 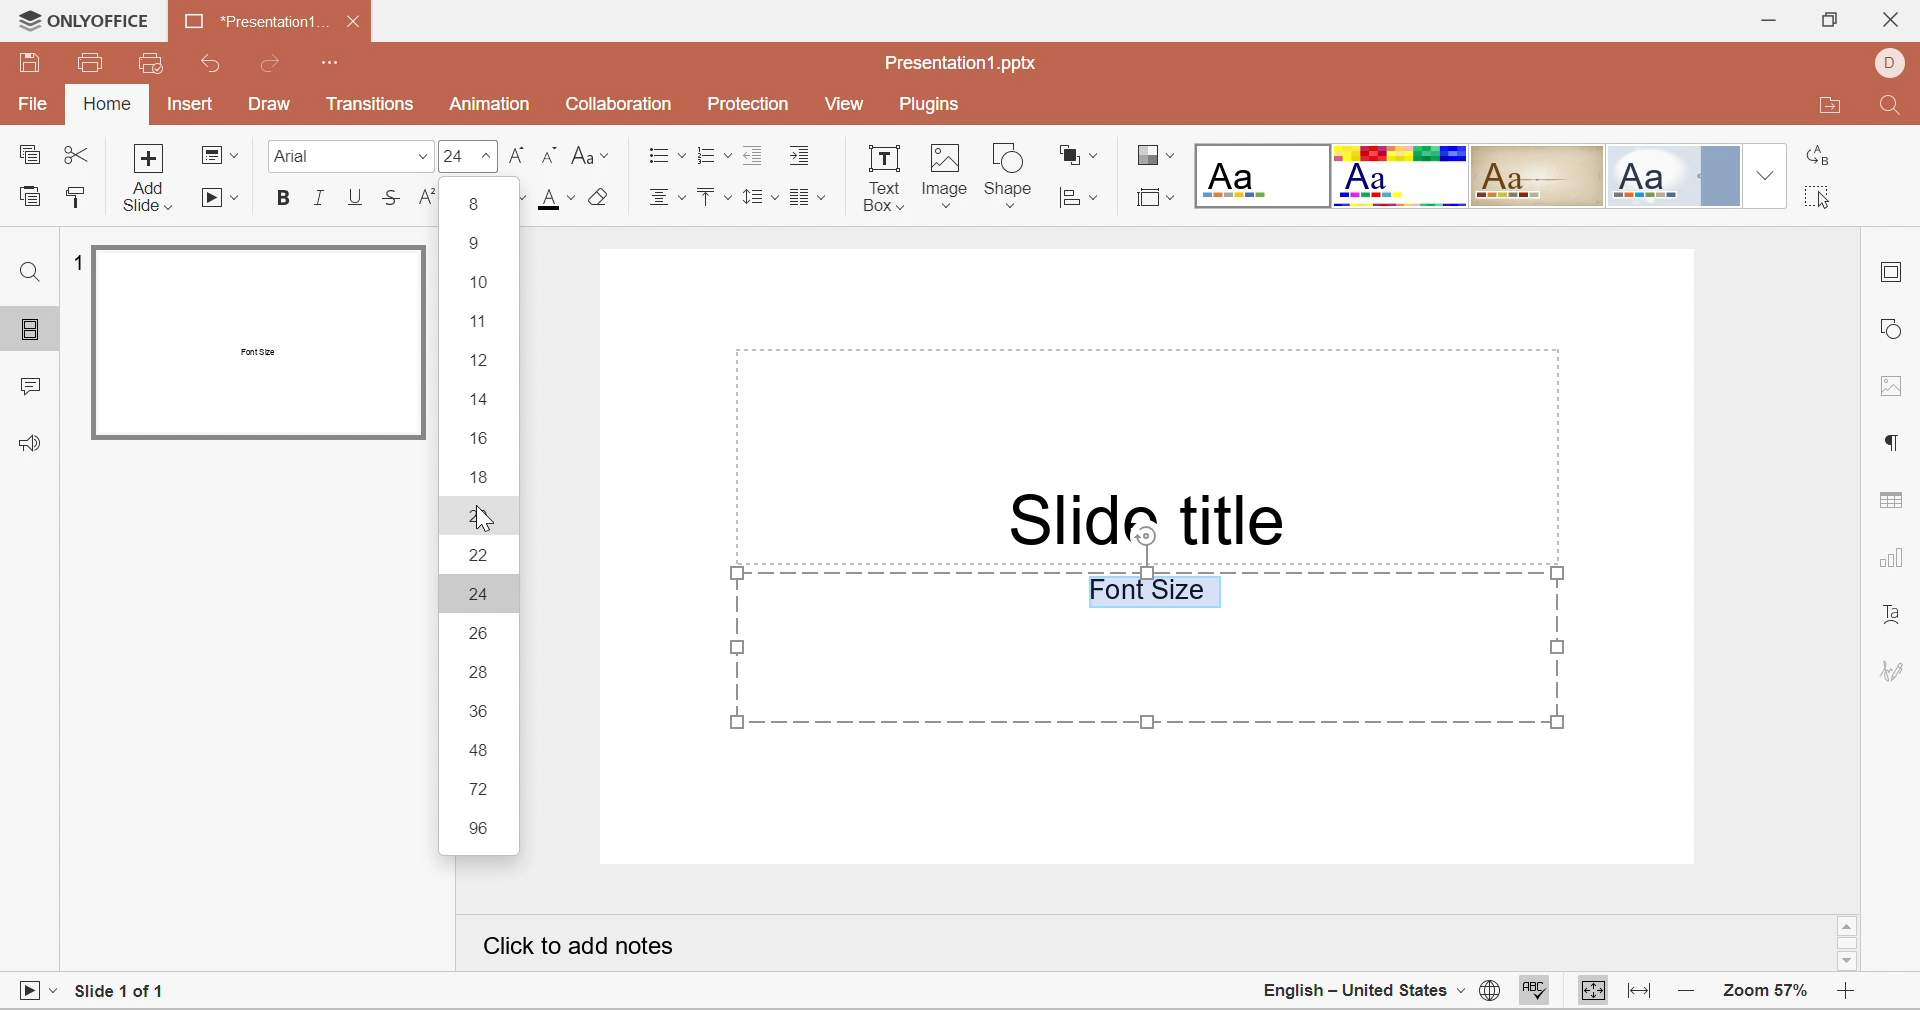 I want to click on Select all, so click(x=1815, y=196).